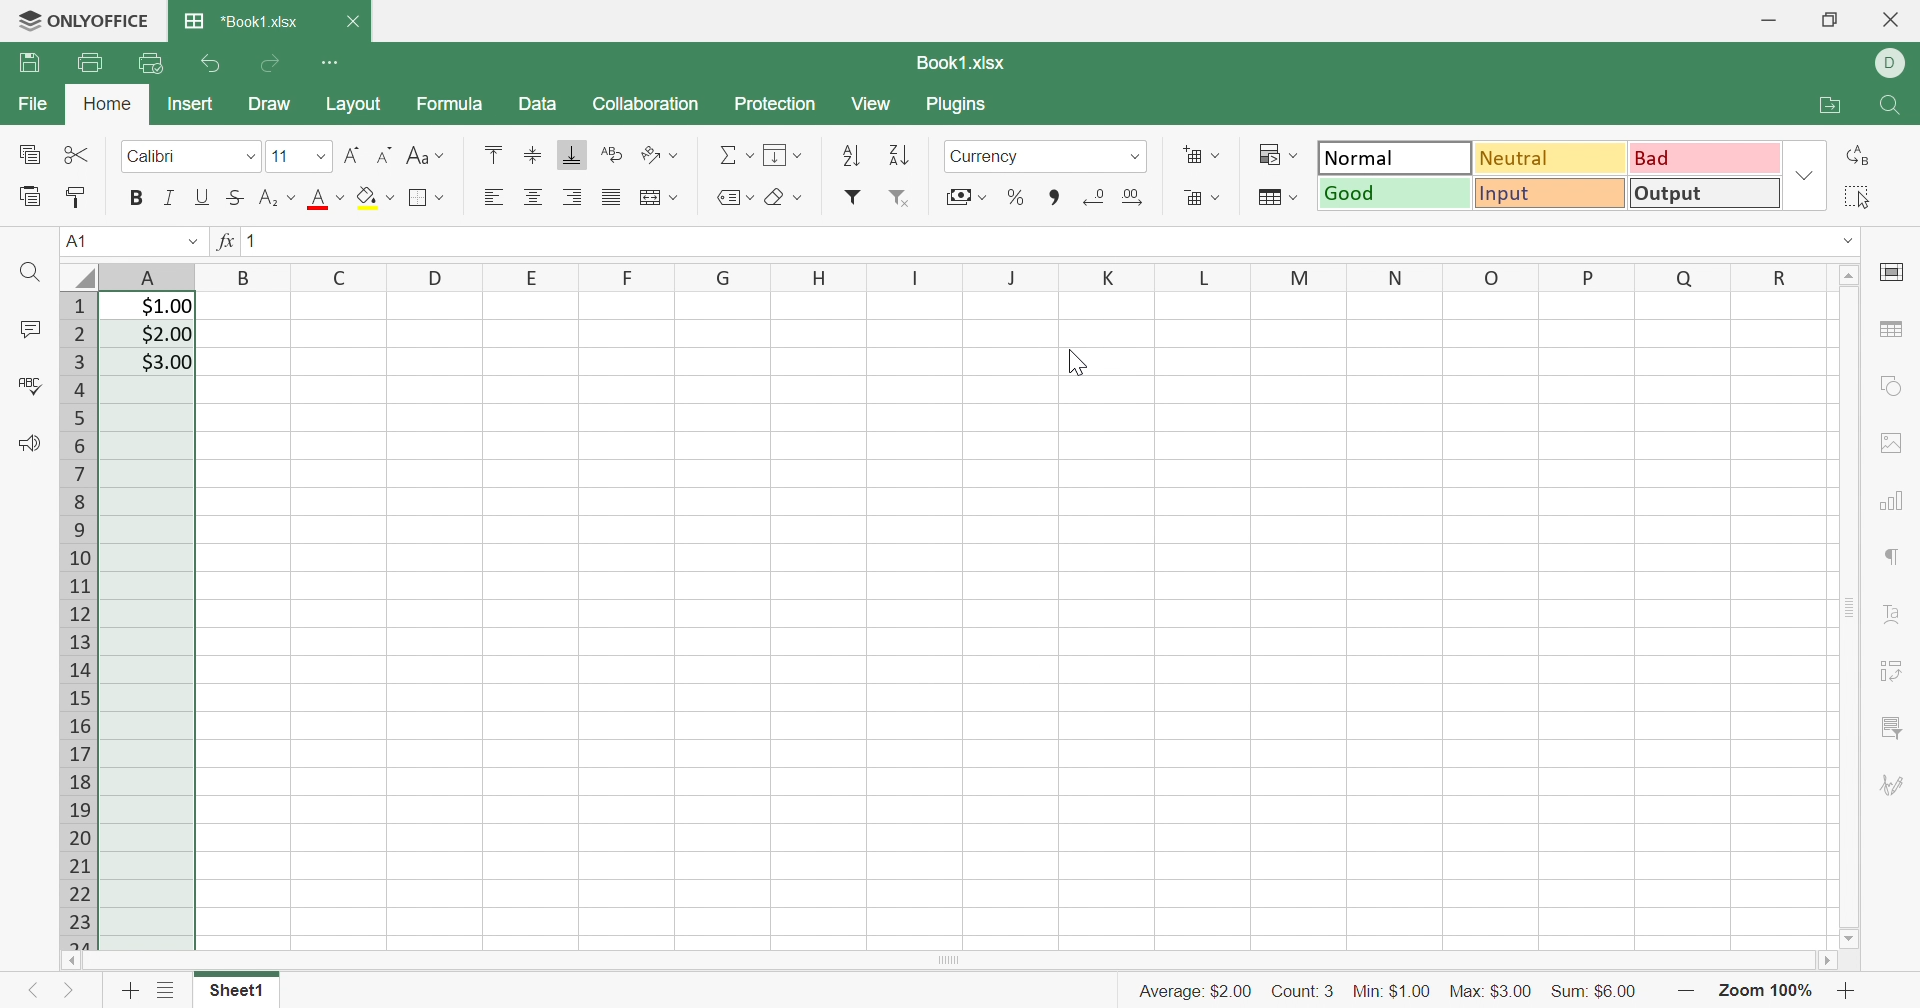 This screenshot has height=1008, width=1920. Describe the element at coordinates (1056, 198) in the screenshot. I see `Comma style` at that location.